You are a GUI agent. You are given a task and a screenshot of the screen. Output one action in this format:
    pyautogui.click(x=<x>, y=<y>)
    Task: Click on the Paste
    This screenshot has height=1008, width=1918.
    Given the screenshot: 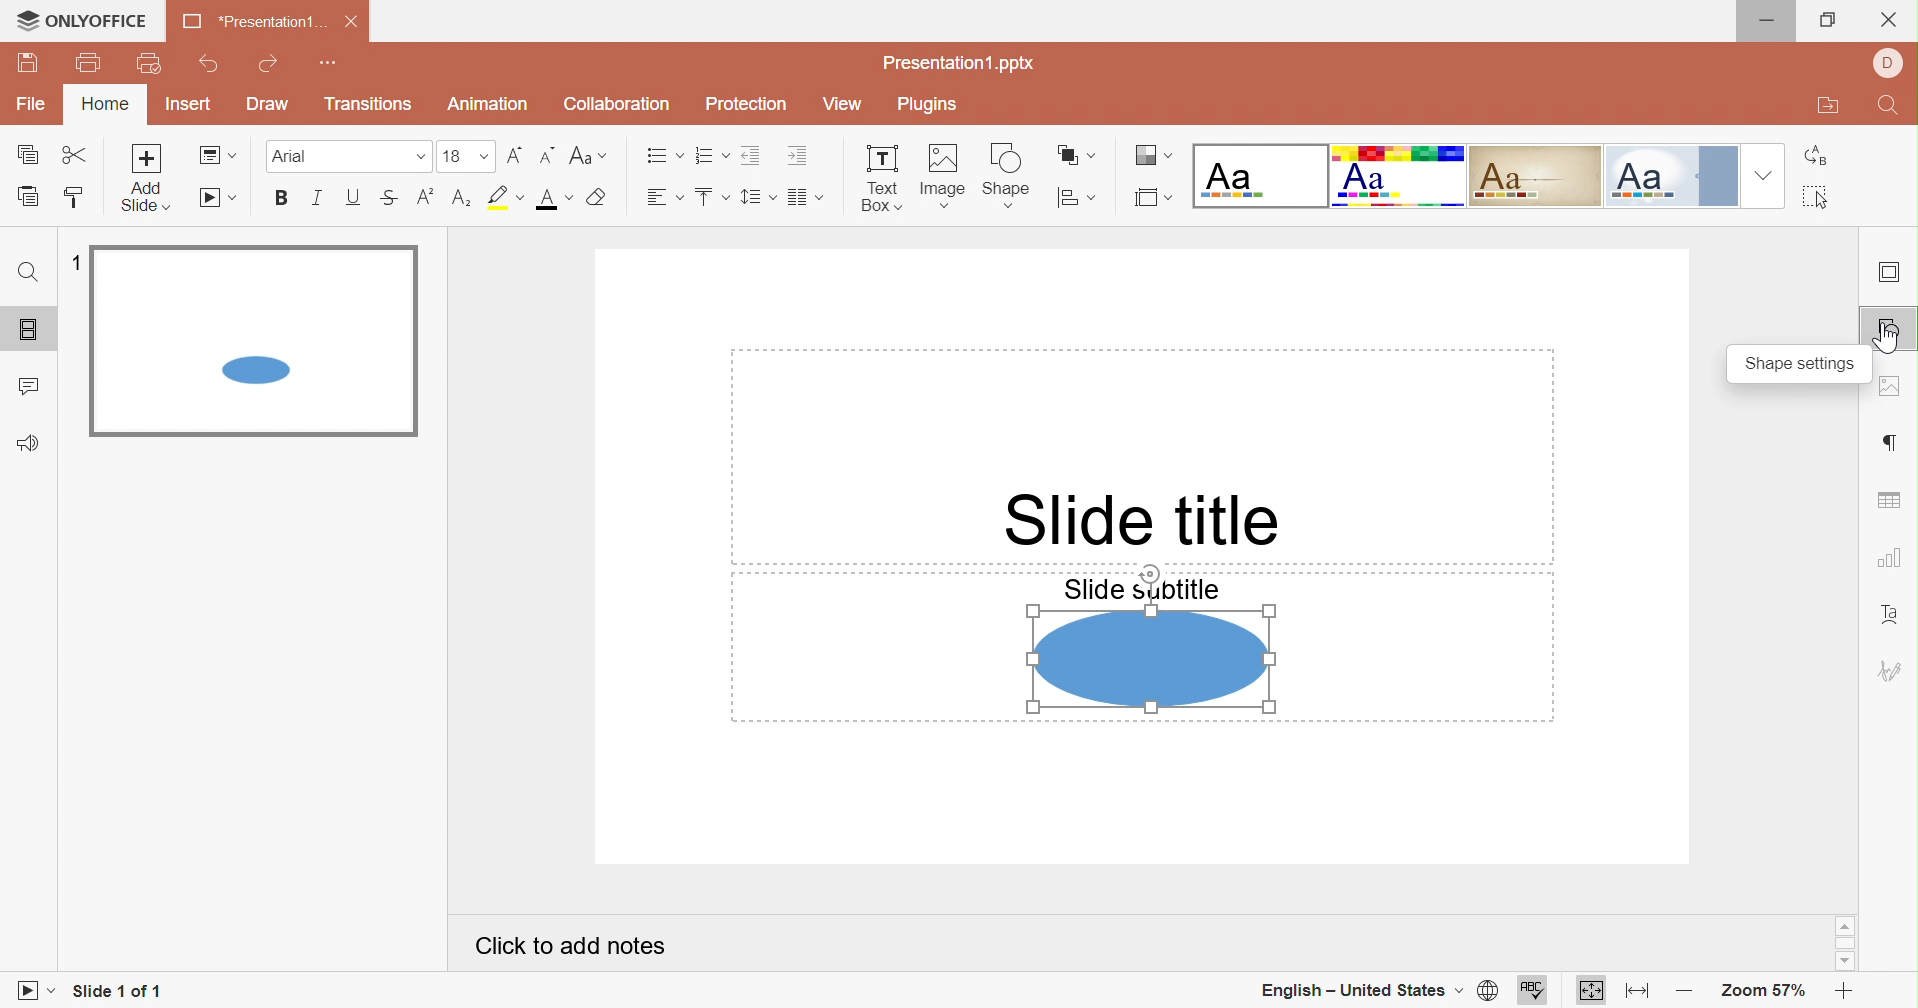 What is the action you would take?
    pyautogui.click(x=33, y=198)
    